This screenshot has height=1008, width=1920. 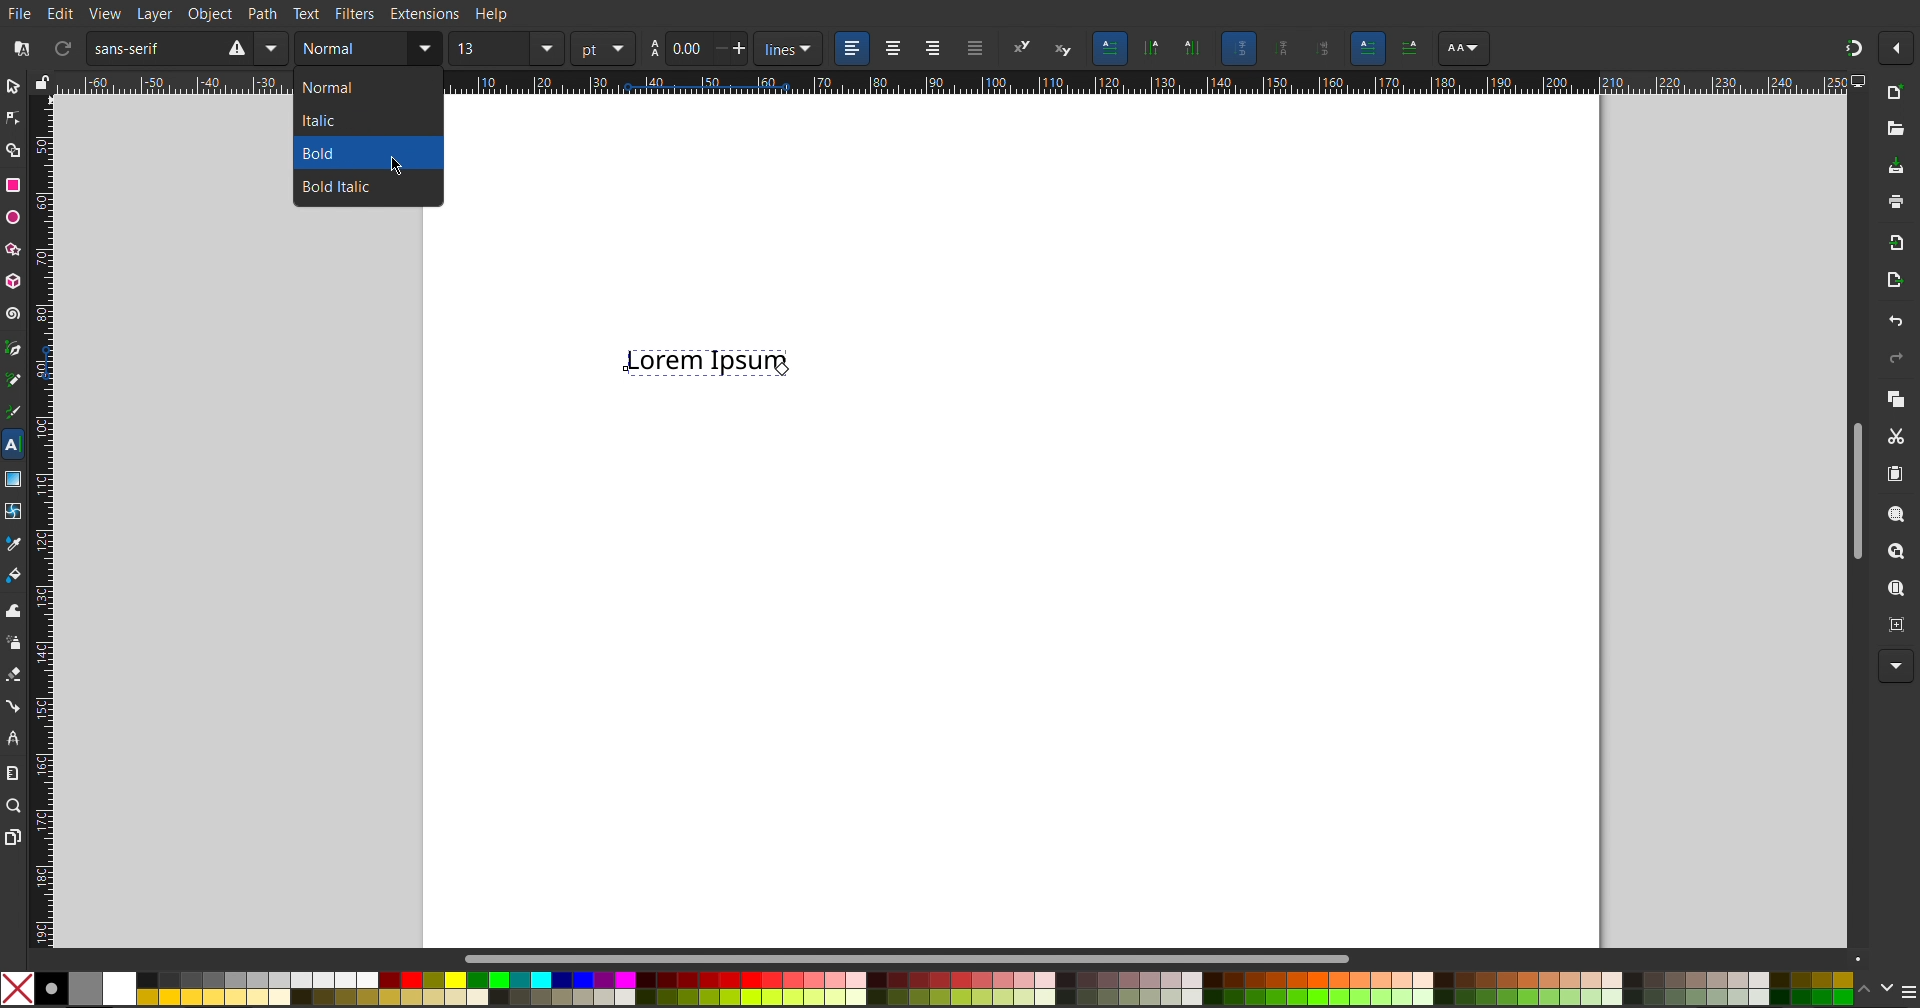 What do you see at coordinates (1895, 436) in the screenshot?
I see `Cut` at bounding box center [1895, 436].